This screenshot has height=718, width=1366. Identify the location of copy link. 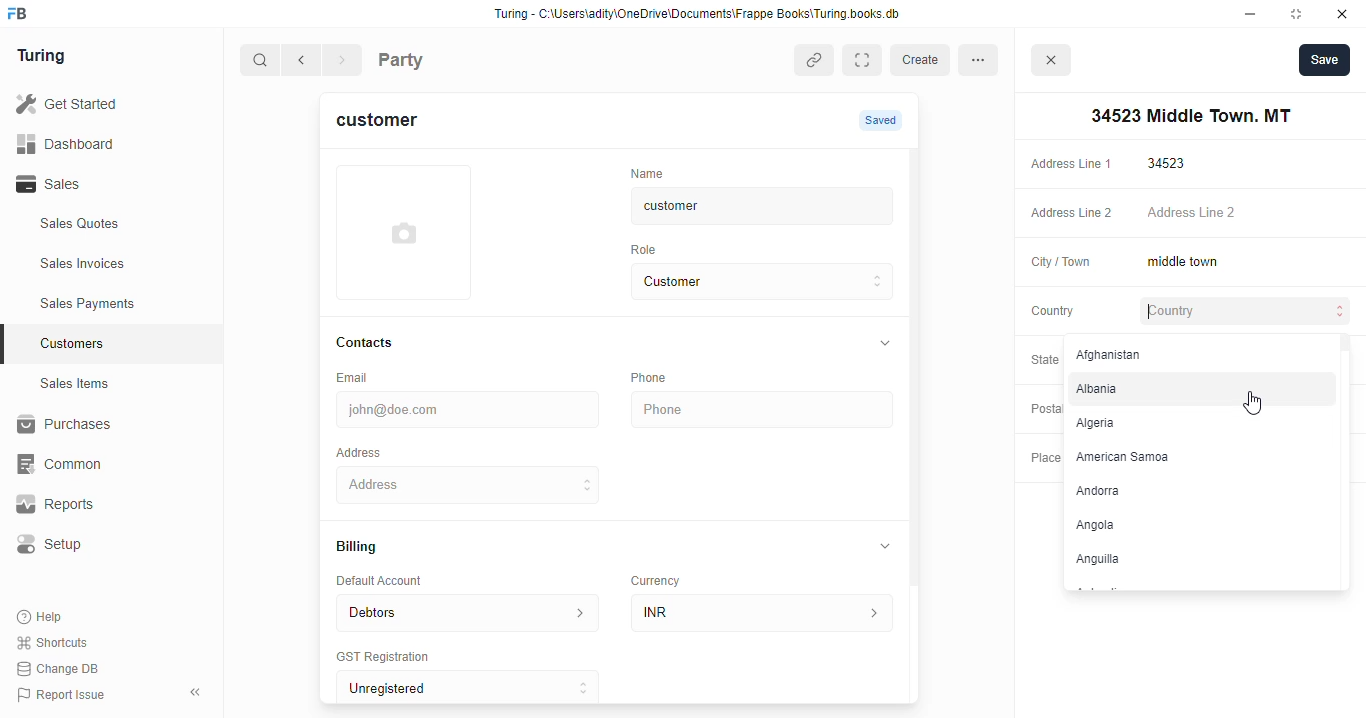
(816, 62).